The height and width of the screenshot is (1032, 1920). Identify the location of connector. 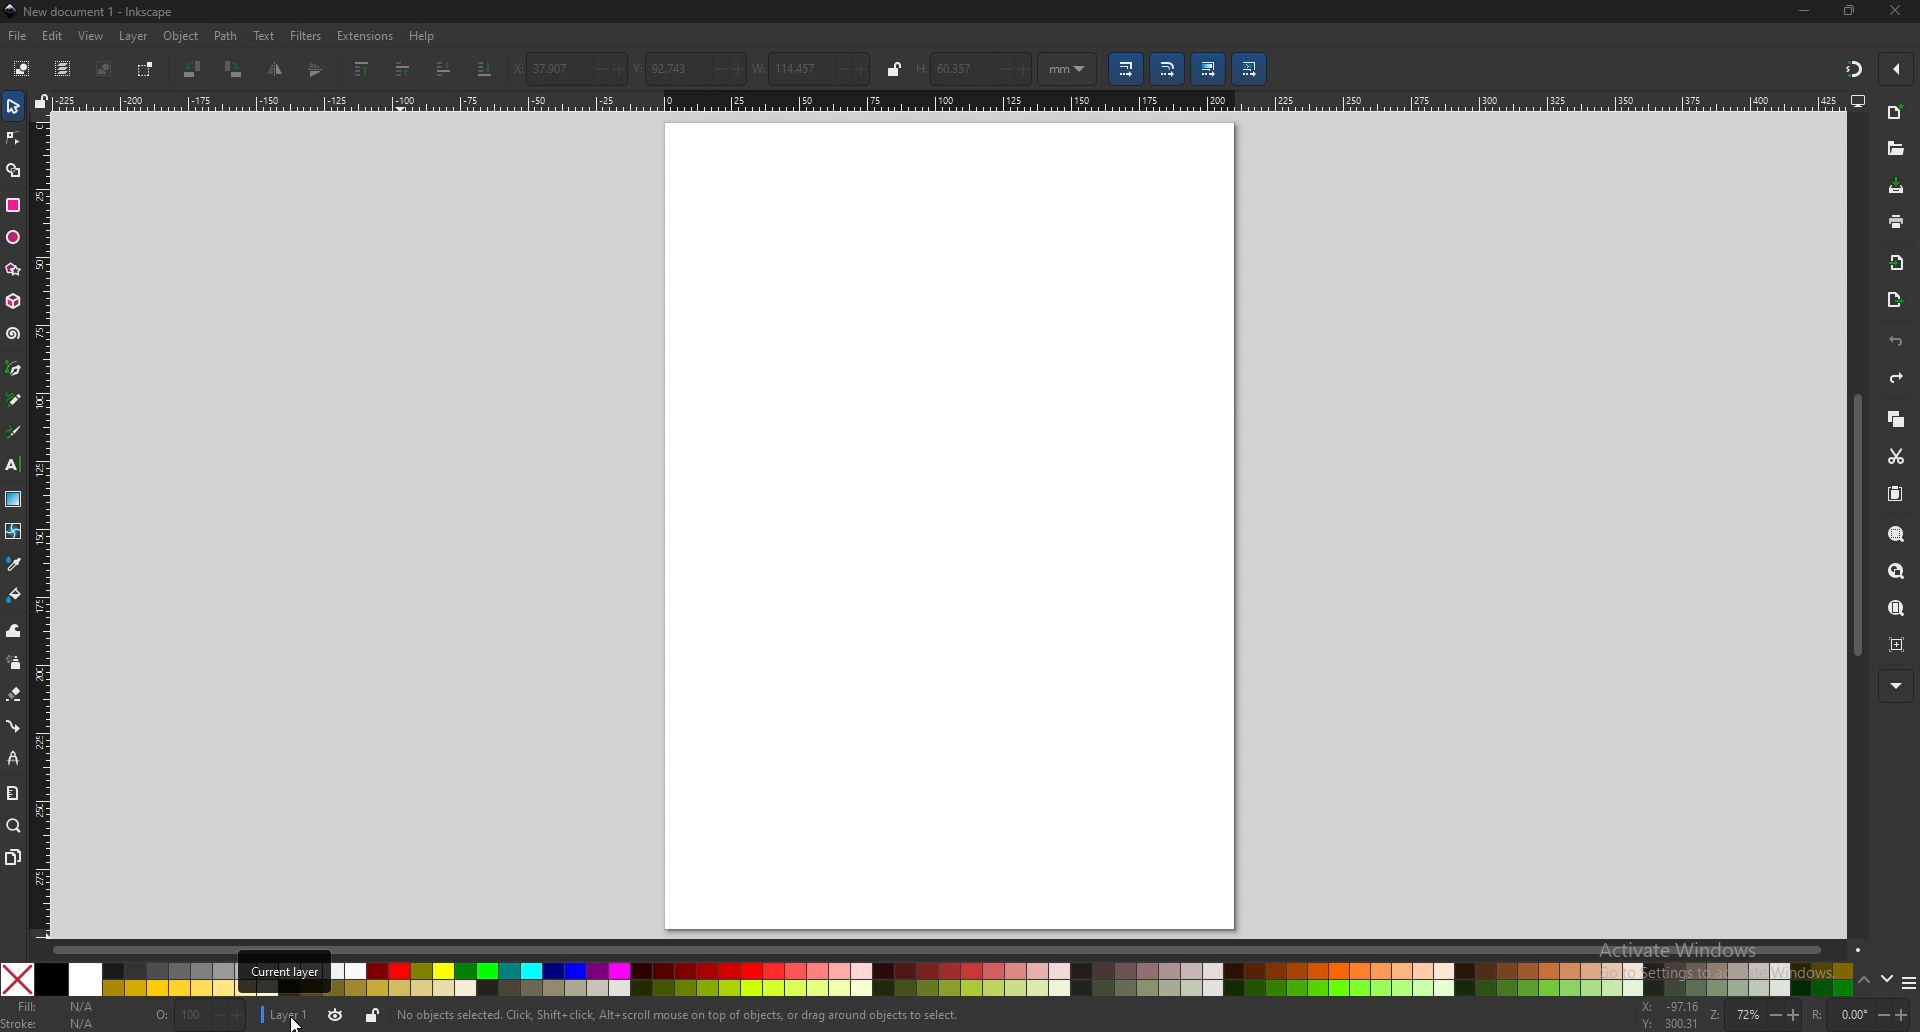
(16, 726).